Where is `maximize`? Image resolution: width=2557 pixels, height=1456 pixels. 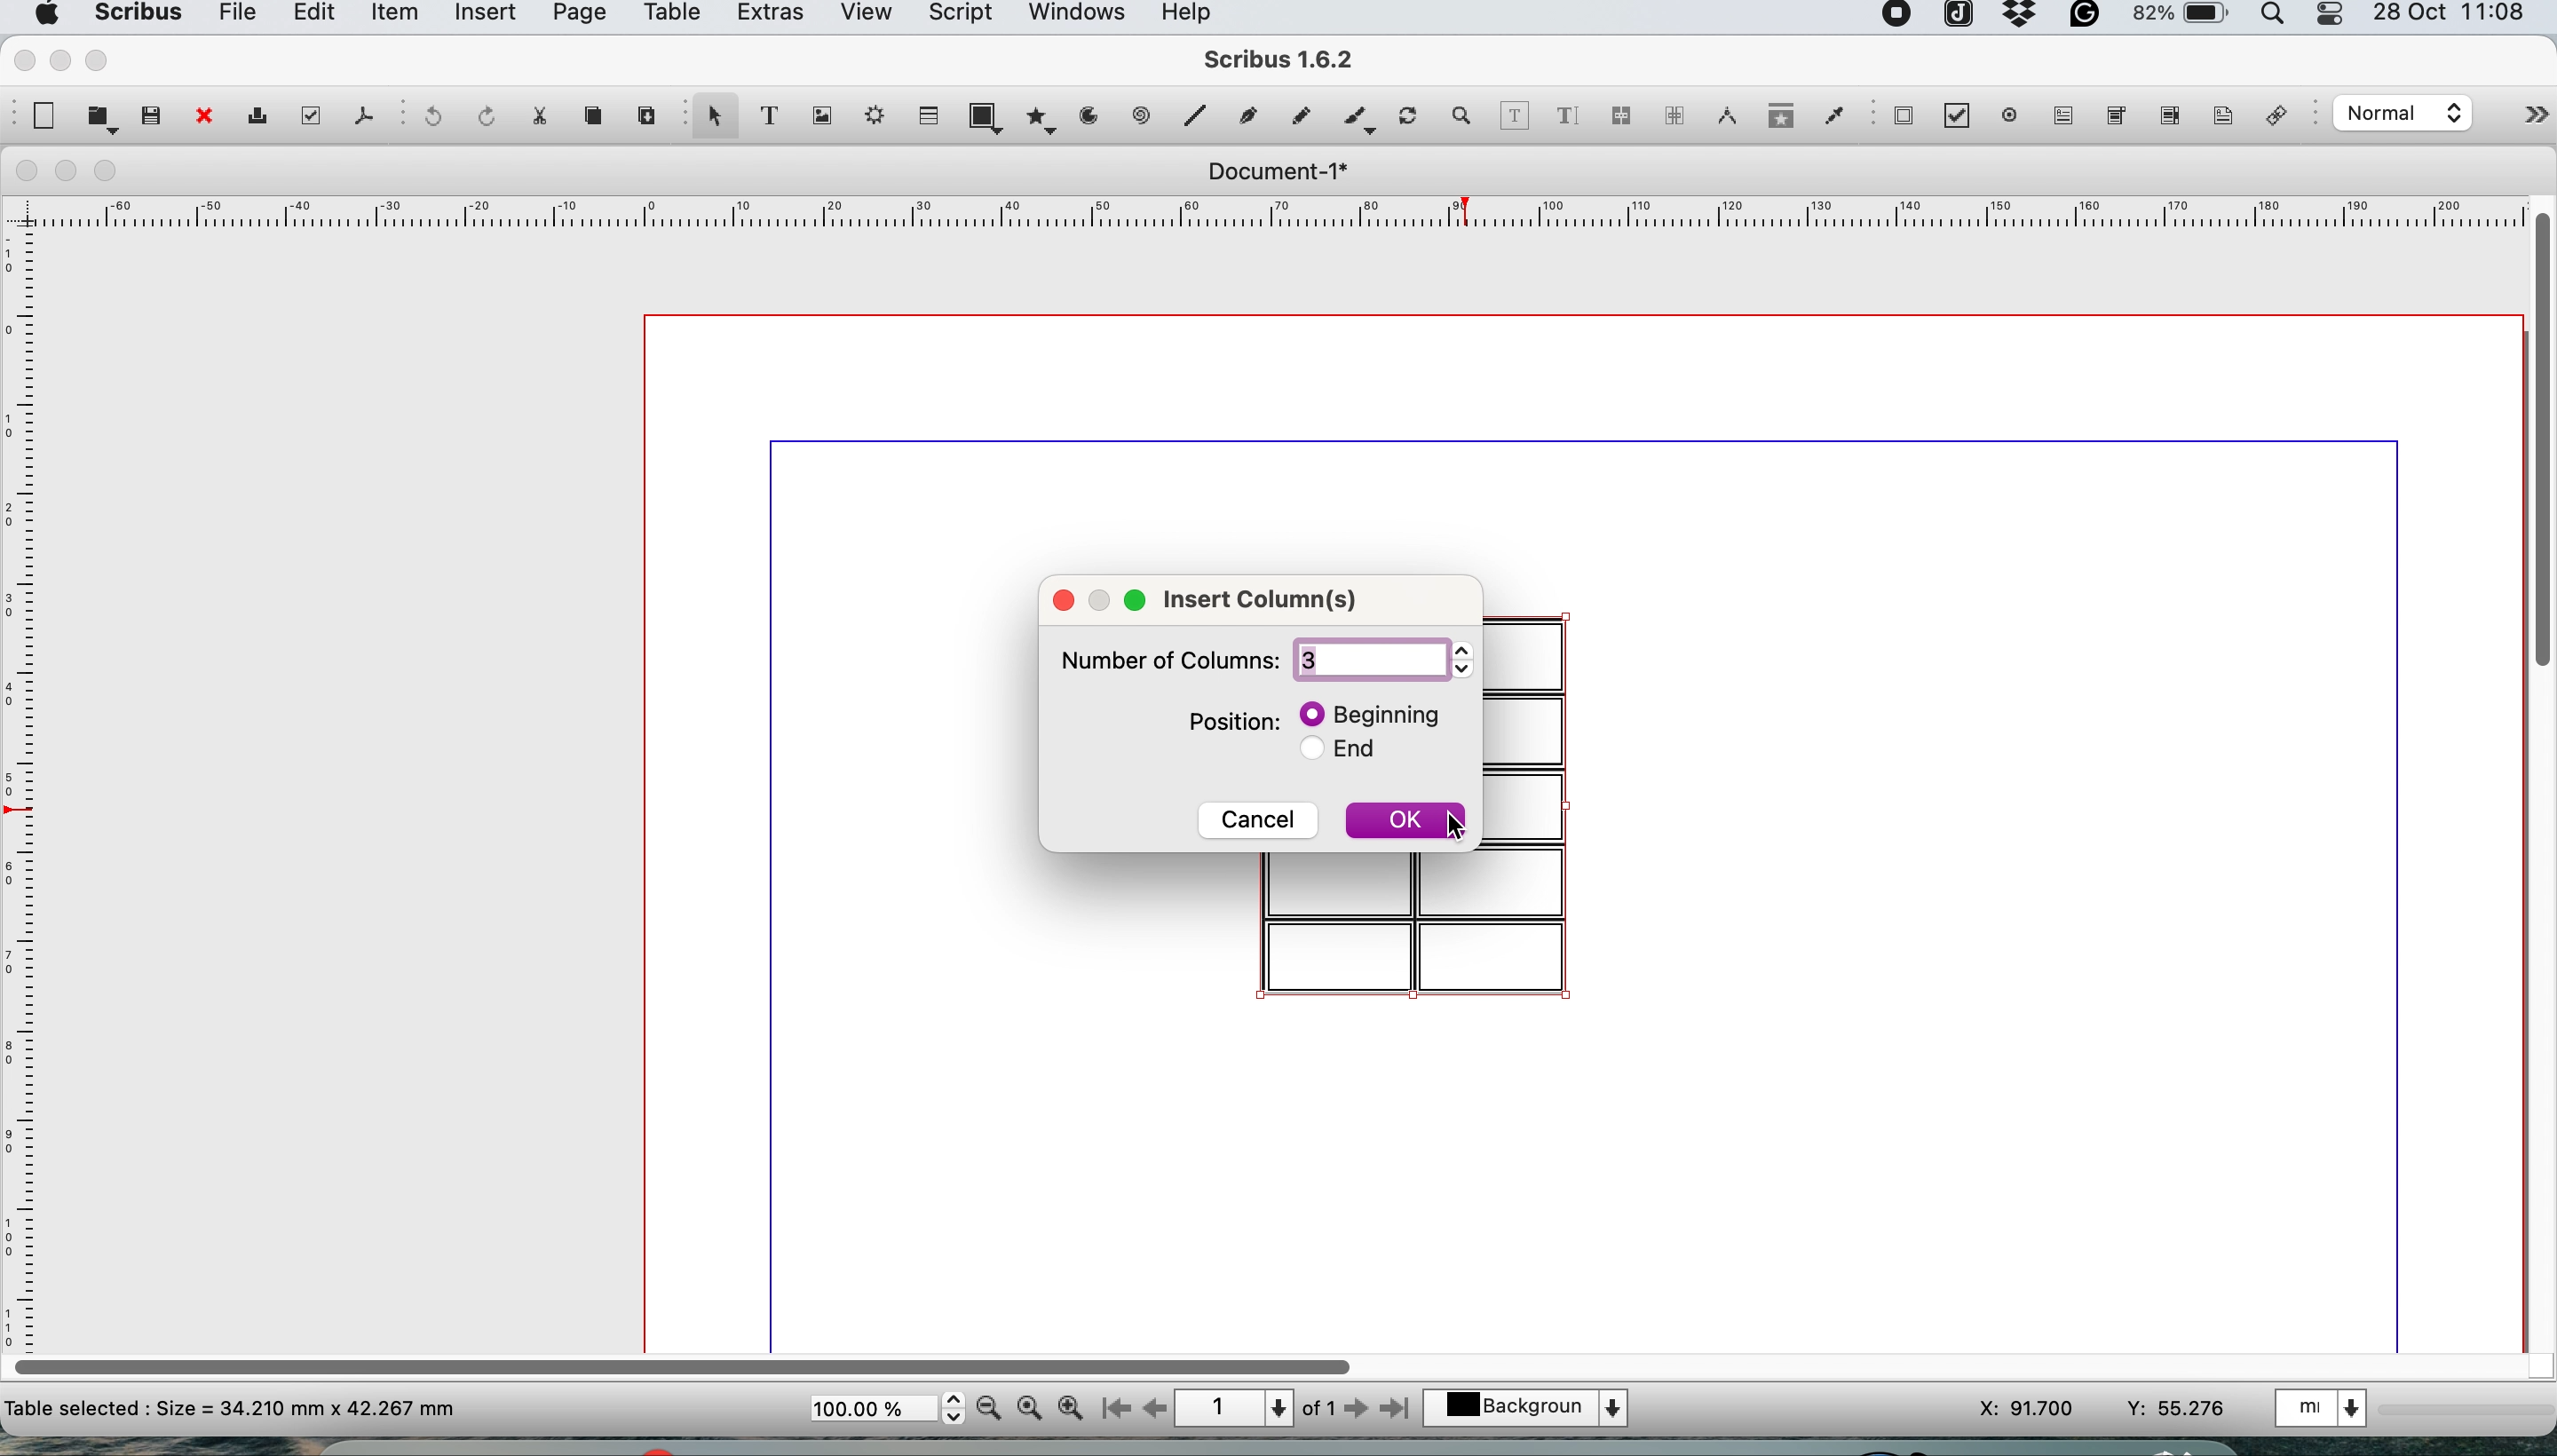
maximize is located at coordinates (1139, 599).